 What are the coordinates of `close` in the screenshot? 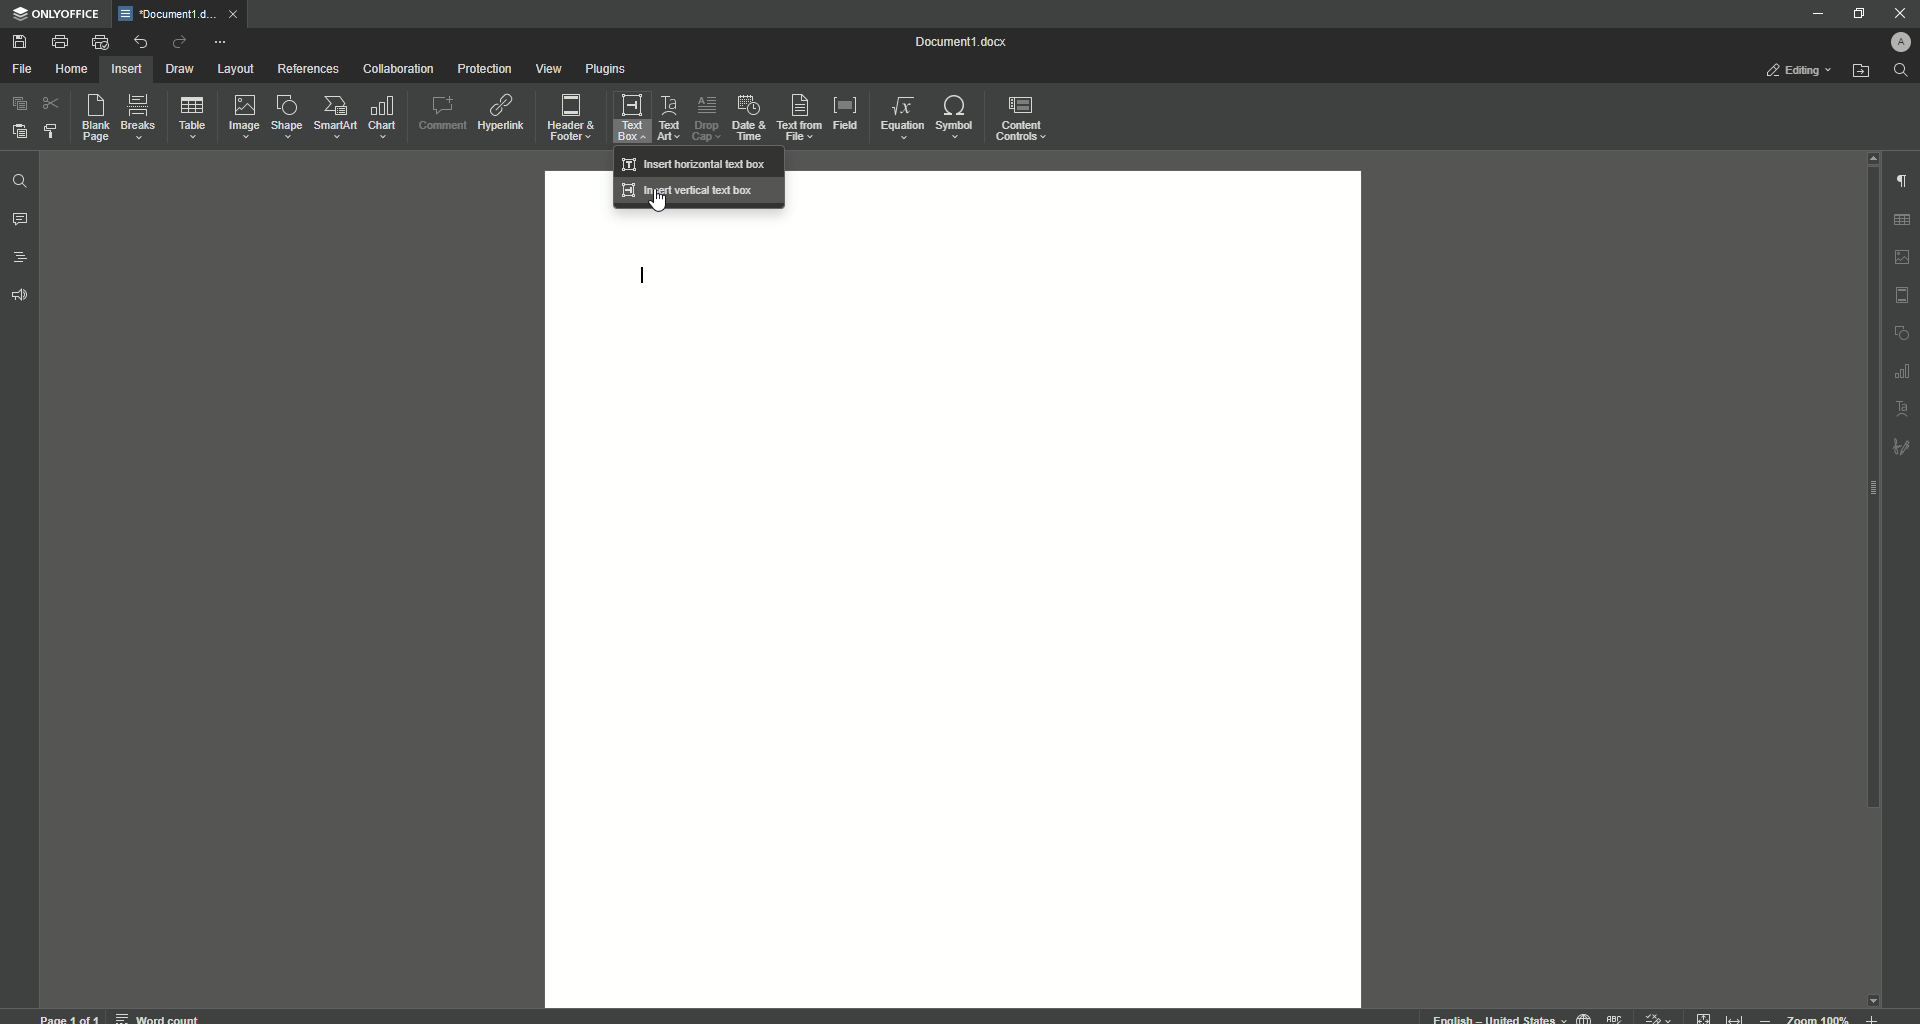 It's located at (238, 13).